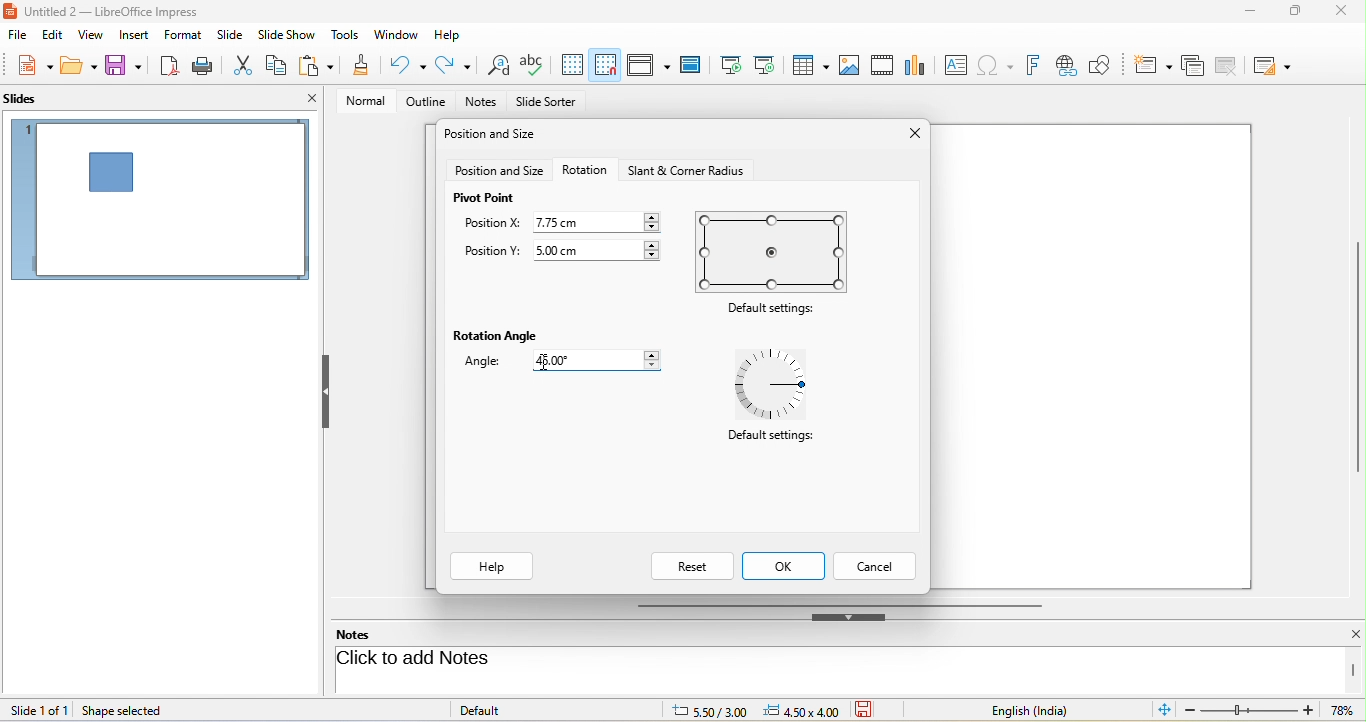 The height and width of the screenshot is (722, 1366). Describe the element at coordinates (319, 67) in the screenshot. I see `paste` at that location.